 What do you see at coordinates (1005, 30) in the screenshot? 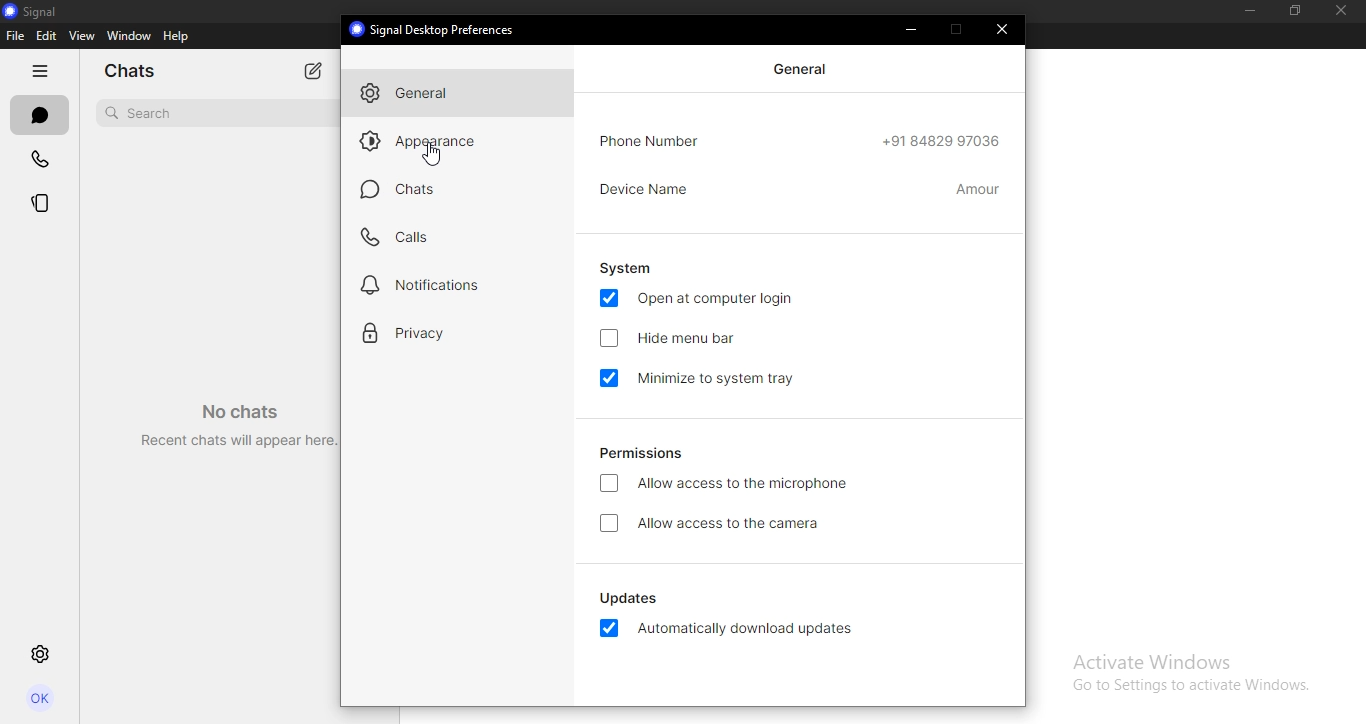
I see `close` at bounding box center [1005, 30].